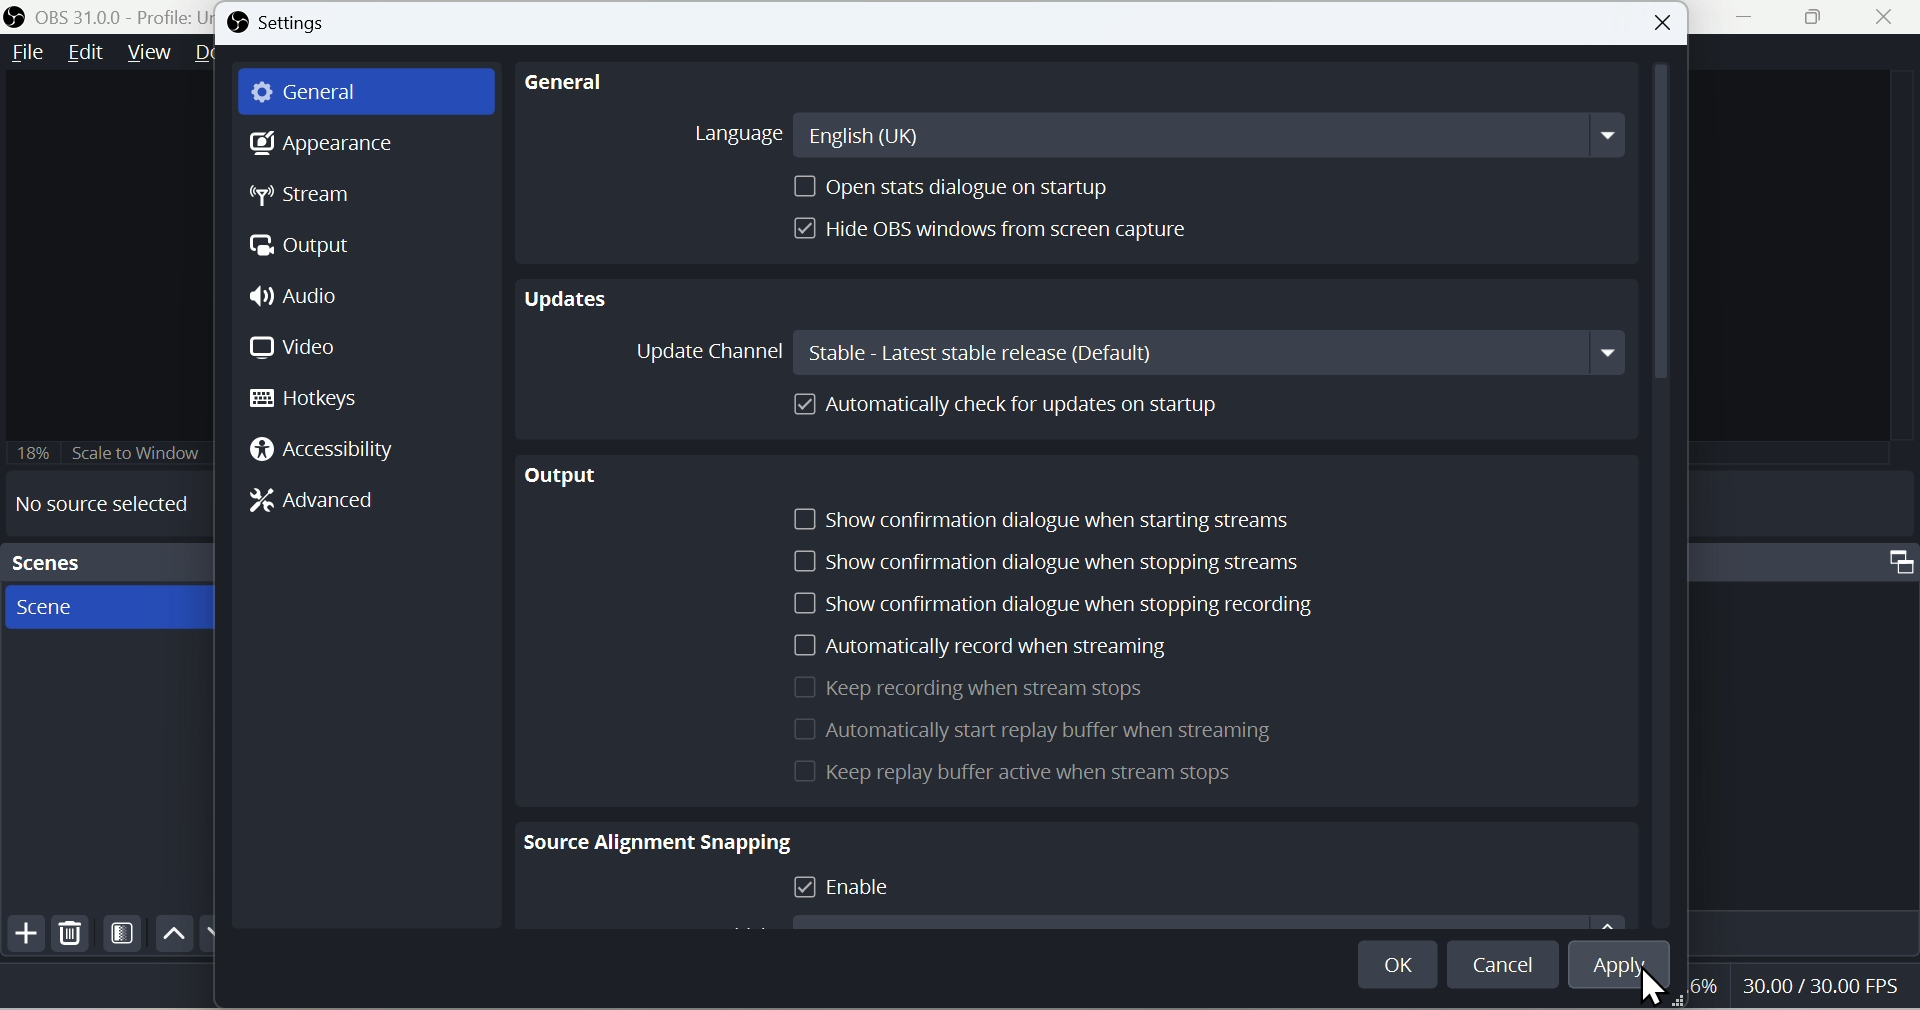 Image resolution: width=1920 pixels, height=1010 pixels. Describe the element at coordinates (731, 132) in the screenshot. I see `Language` at that location.